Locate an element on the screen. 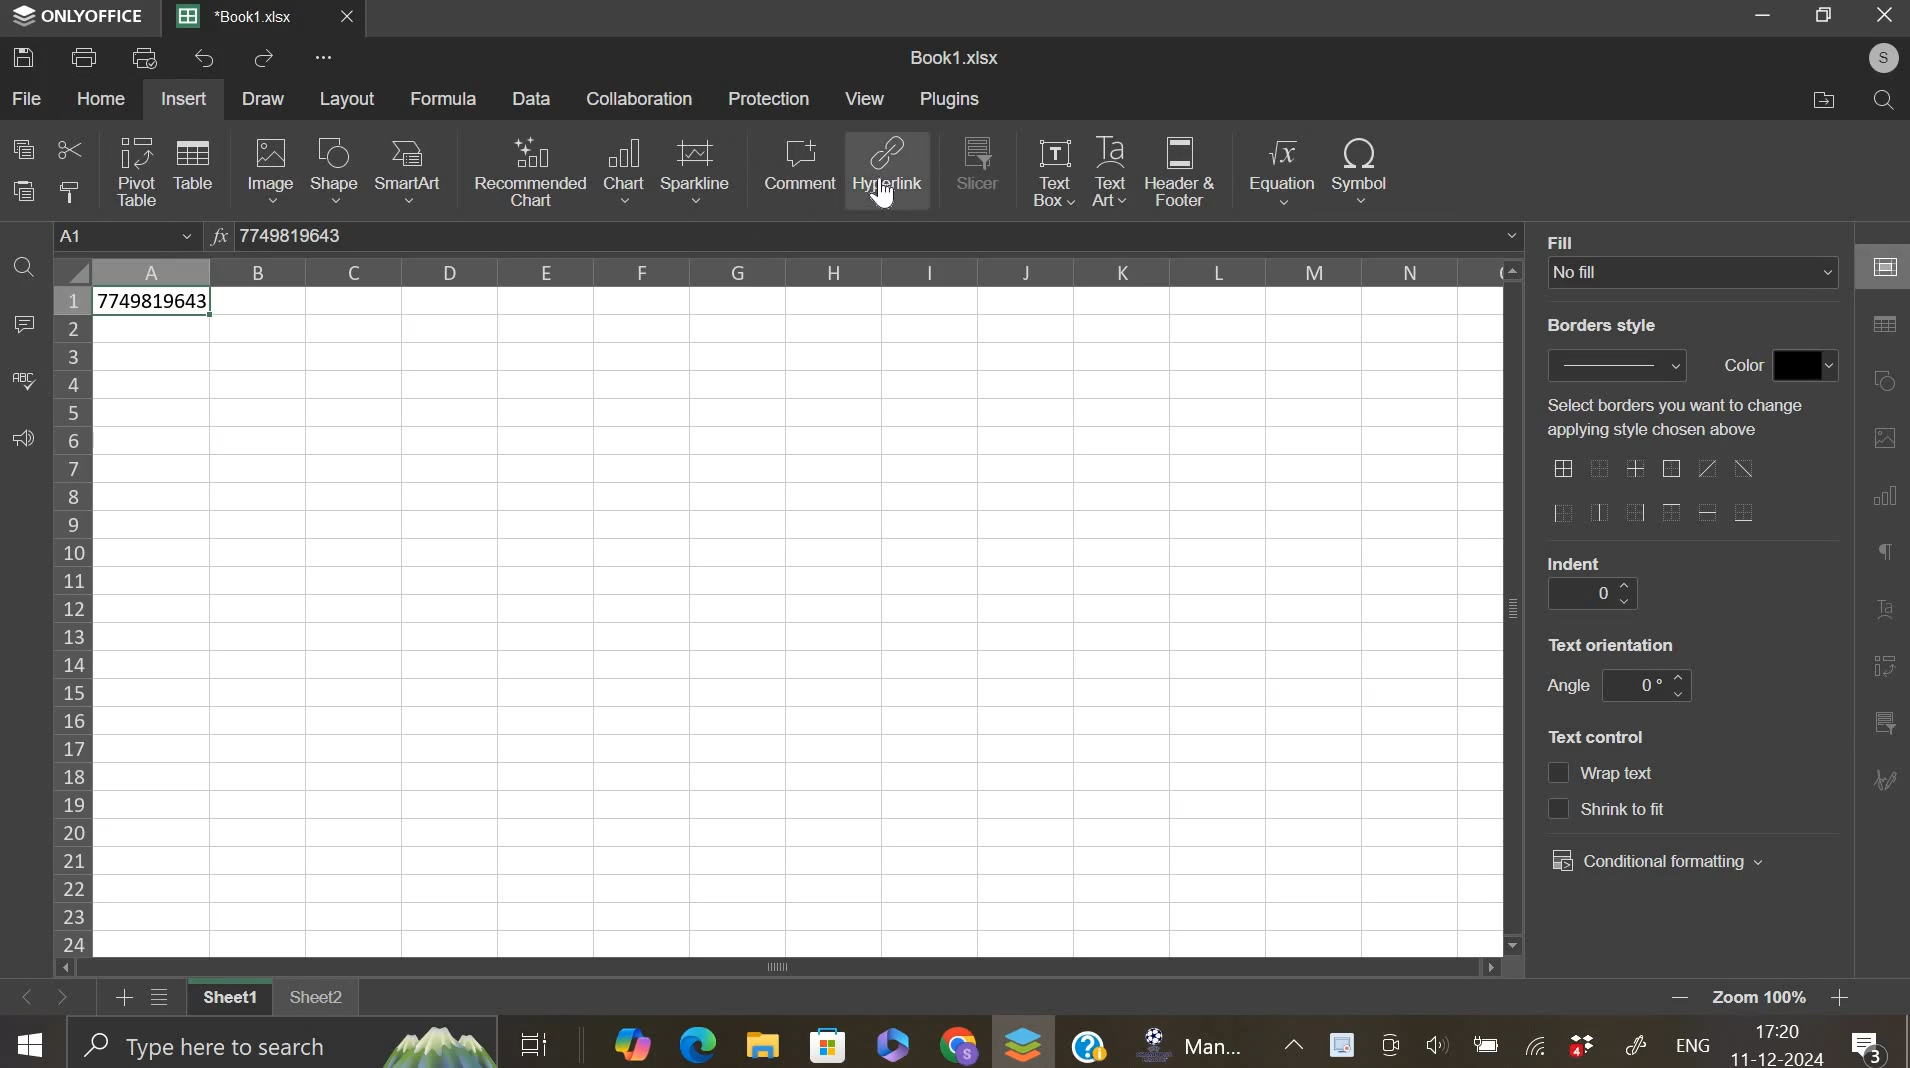 This screenshot has width=1910, height=1068. save is located at coordinates (24, 56).